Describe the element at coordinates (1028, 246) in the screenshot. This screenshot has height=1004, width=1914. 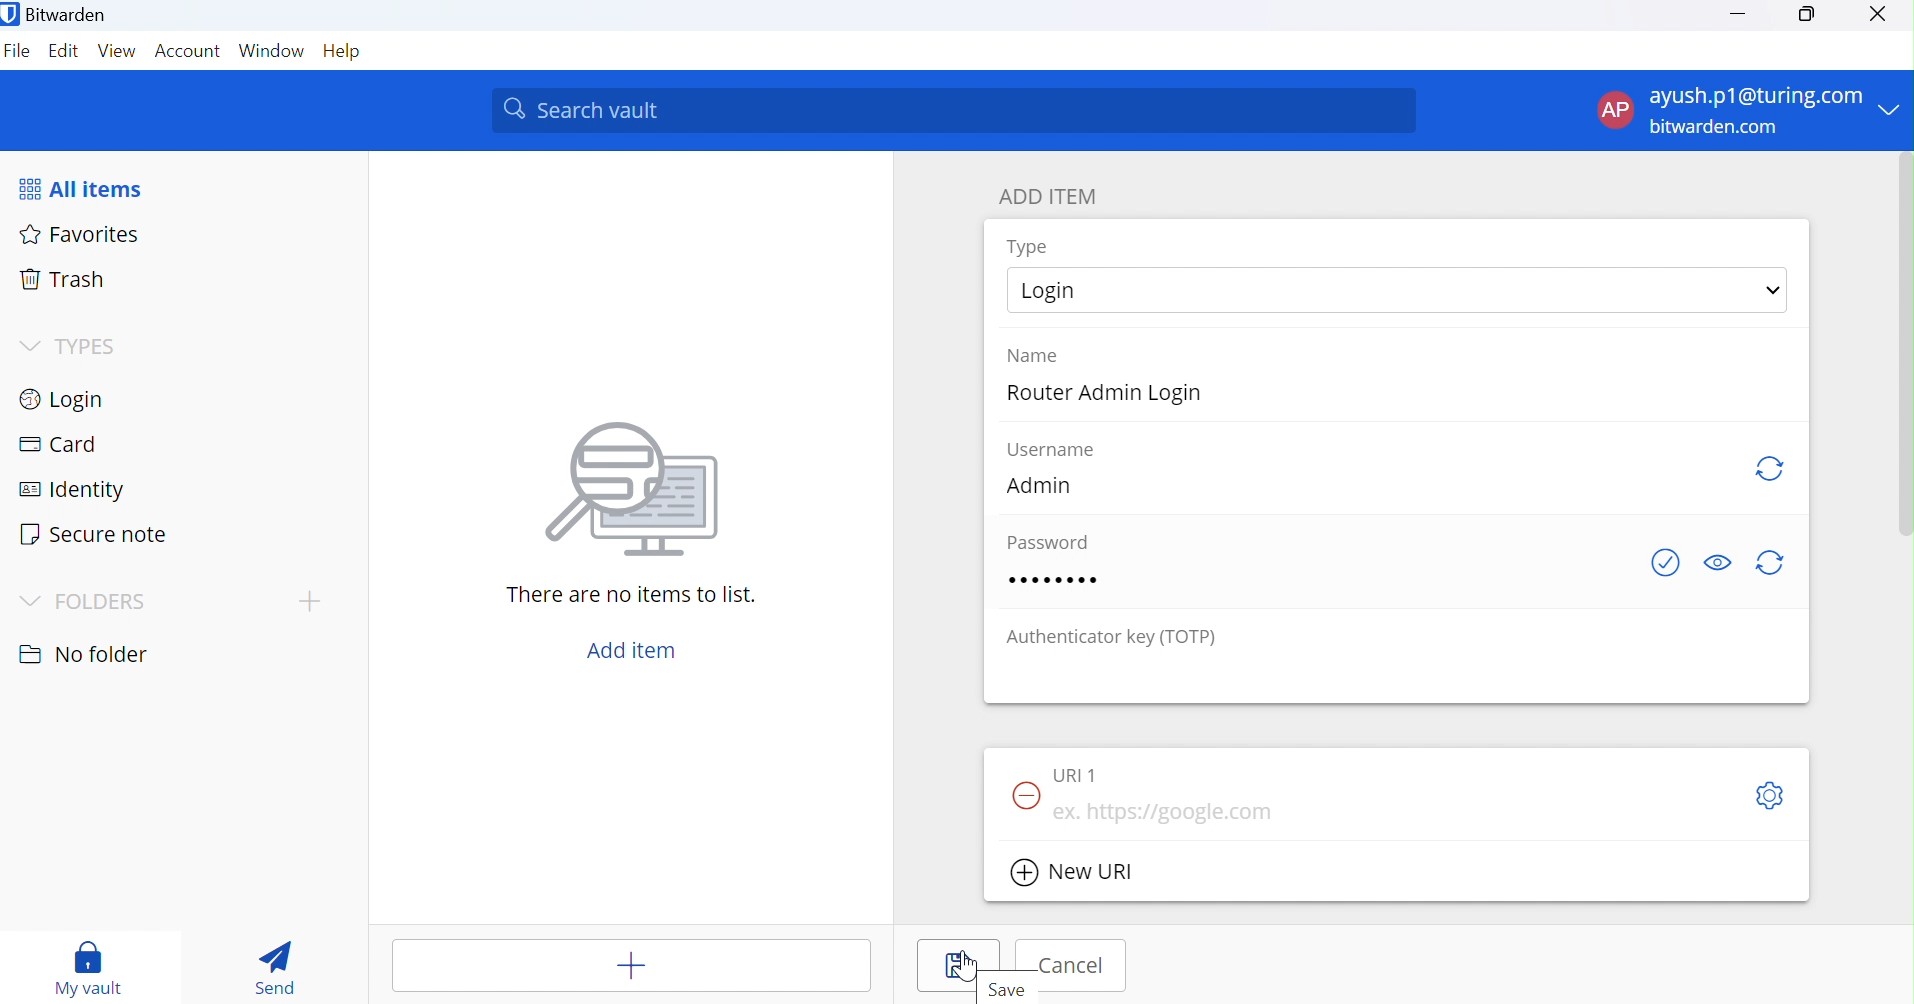
I see `Type` at that location.